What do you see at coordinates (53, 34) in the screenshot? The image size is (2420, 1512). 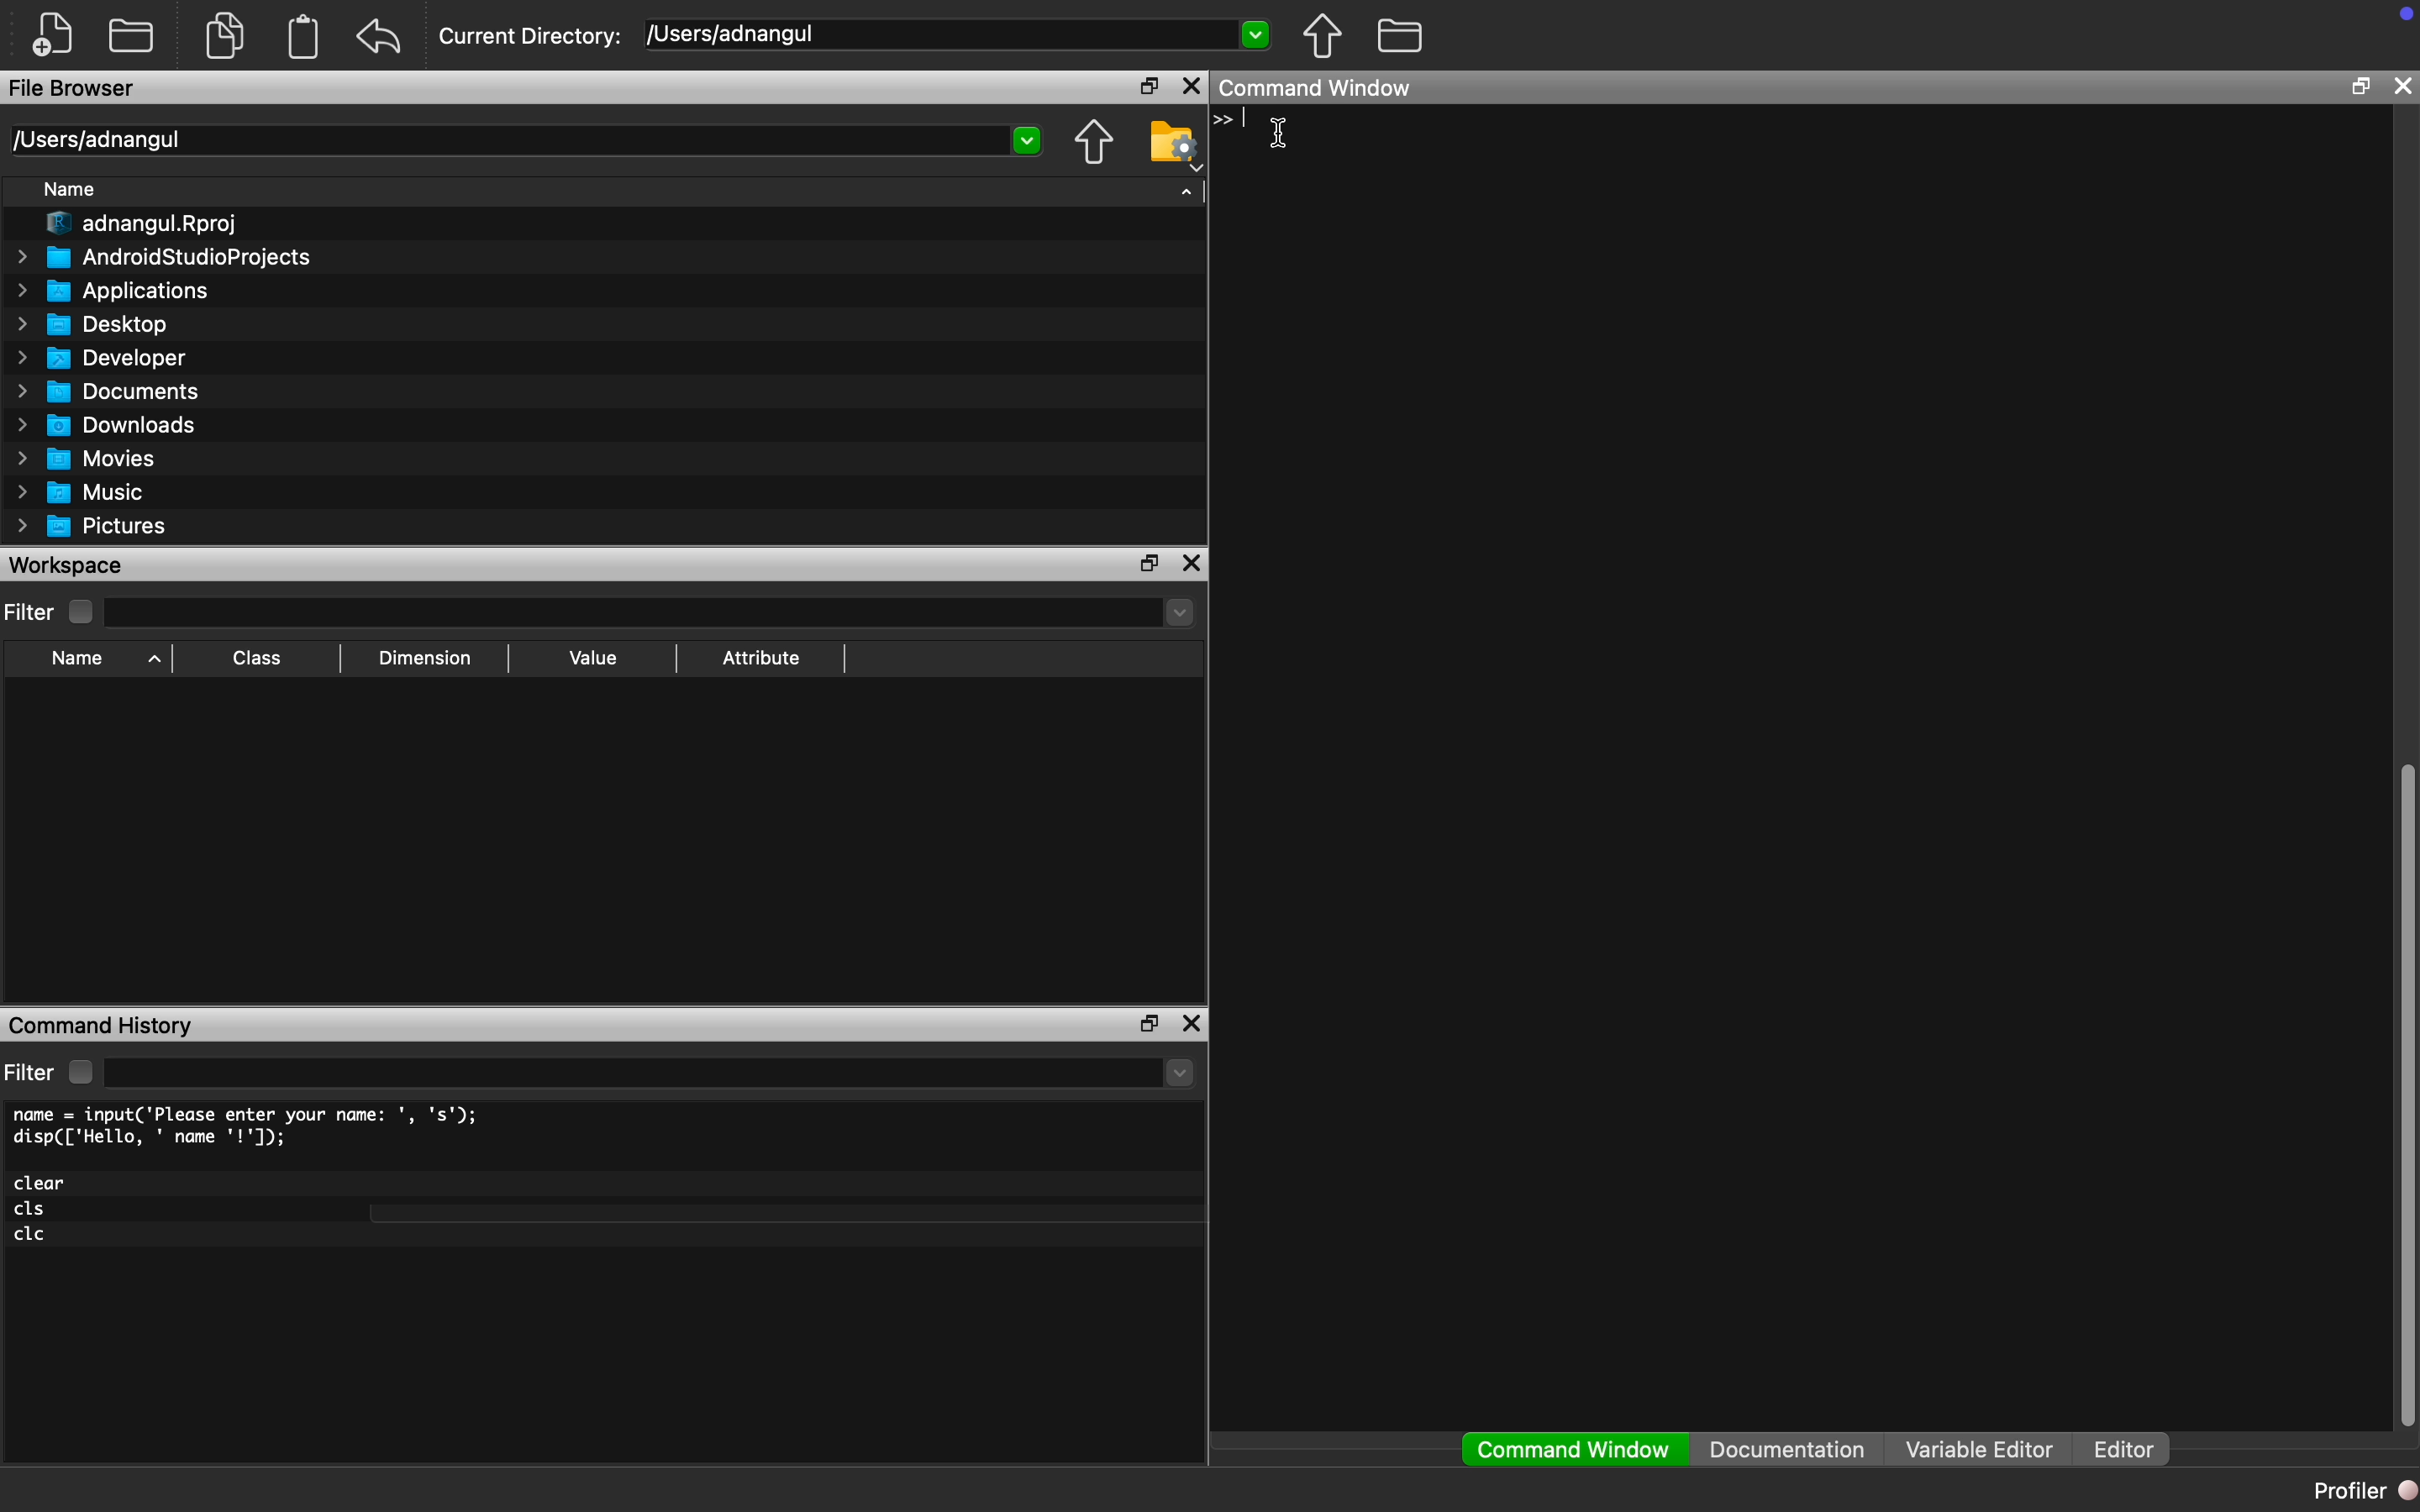 I see `New file` at bounding box center [53, 34].